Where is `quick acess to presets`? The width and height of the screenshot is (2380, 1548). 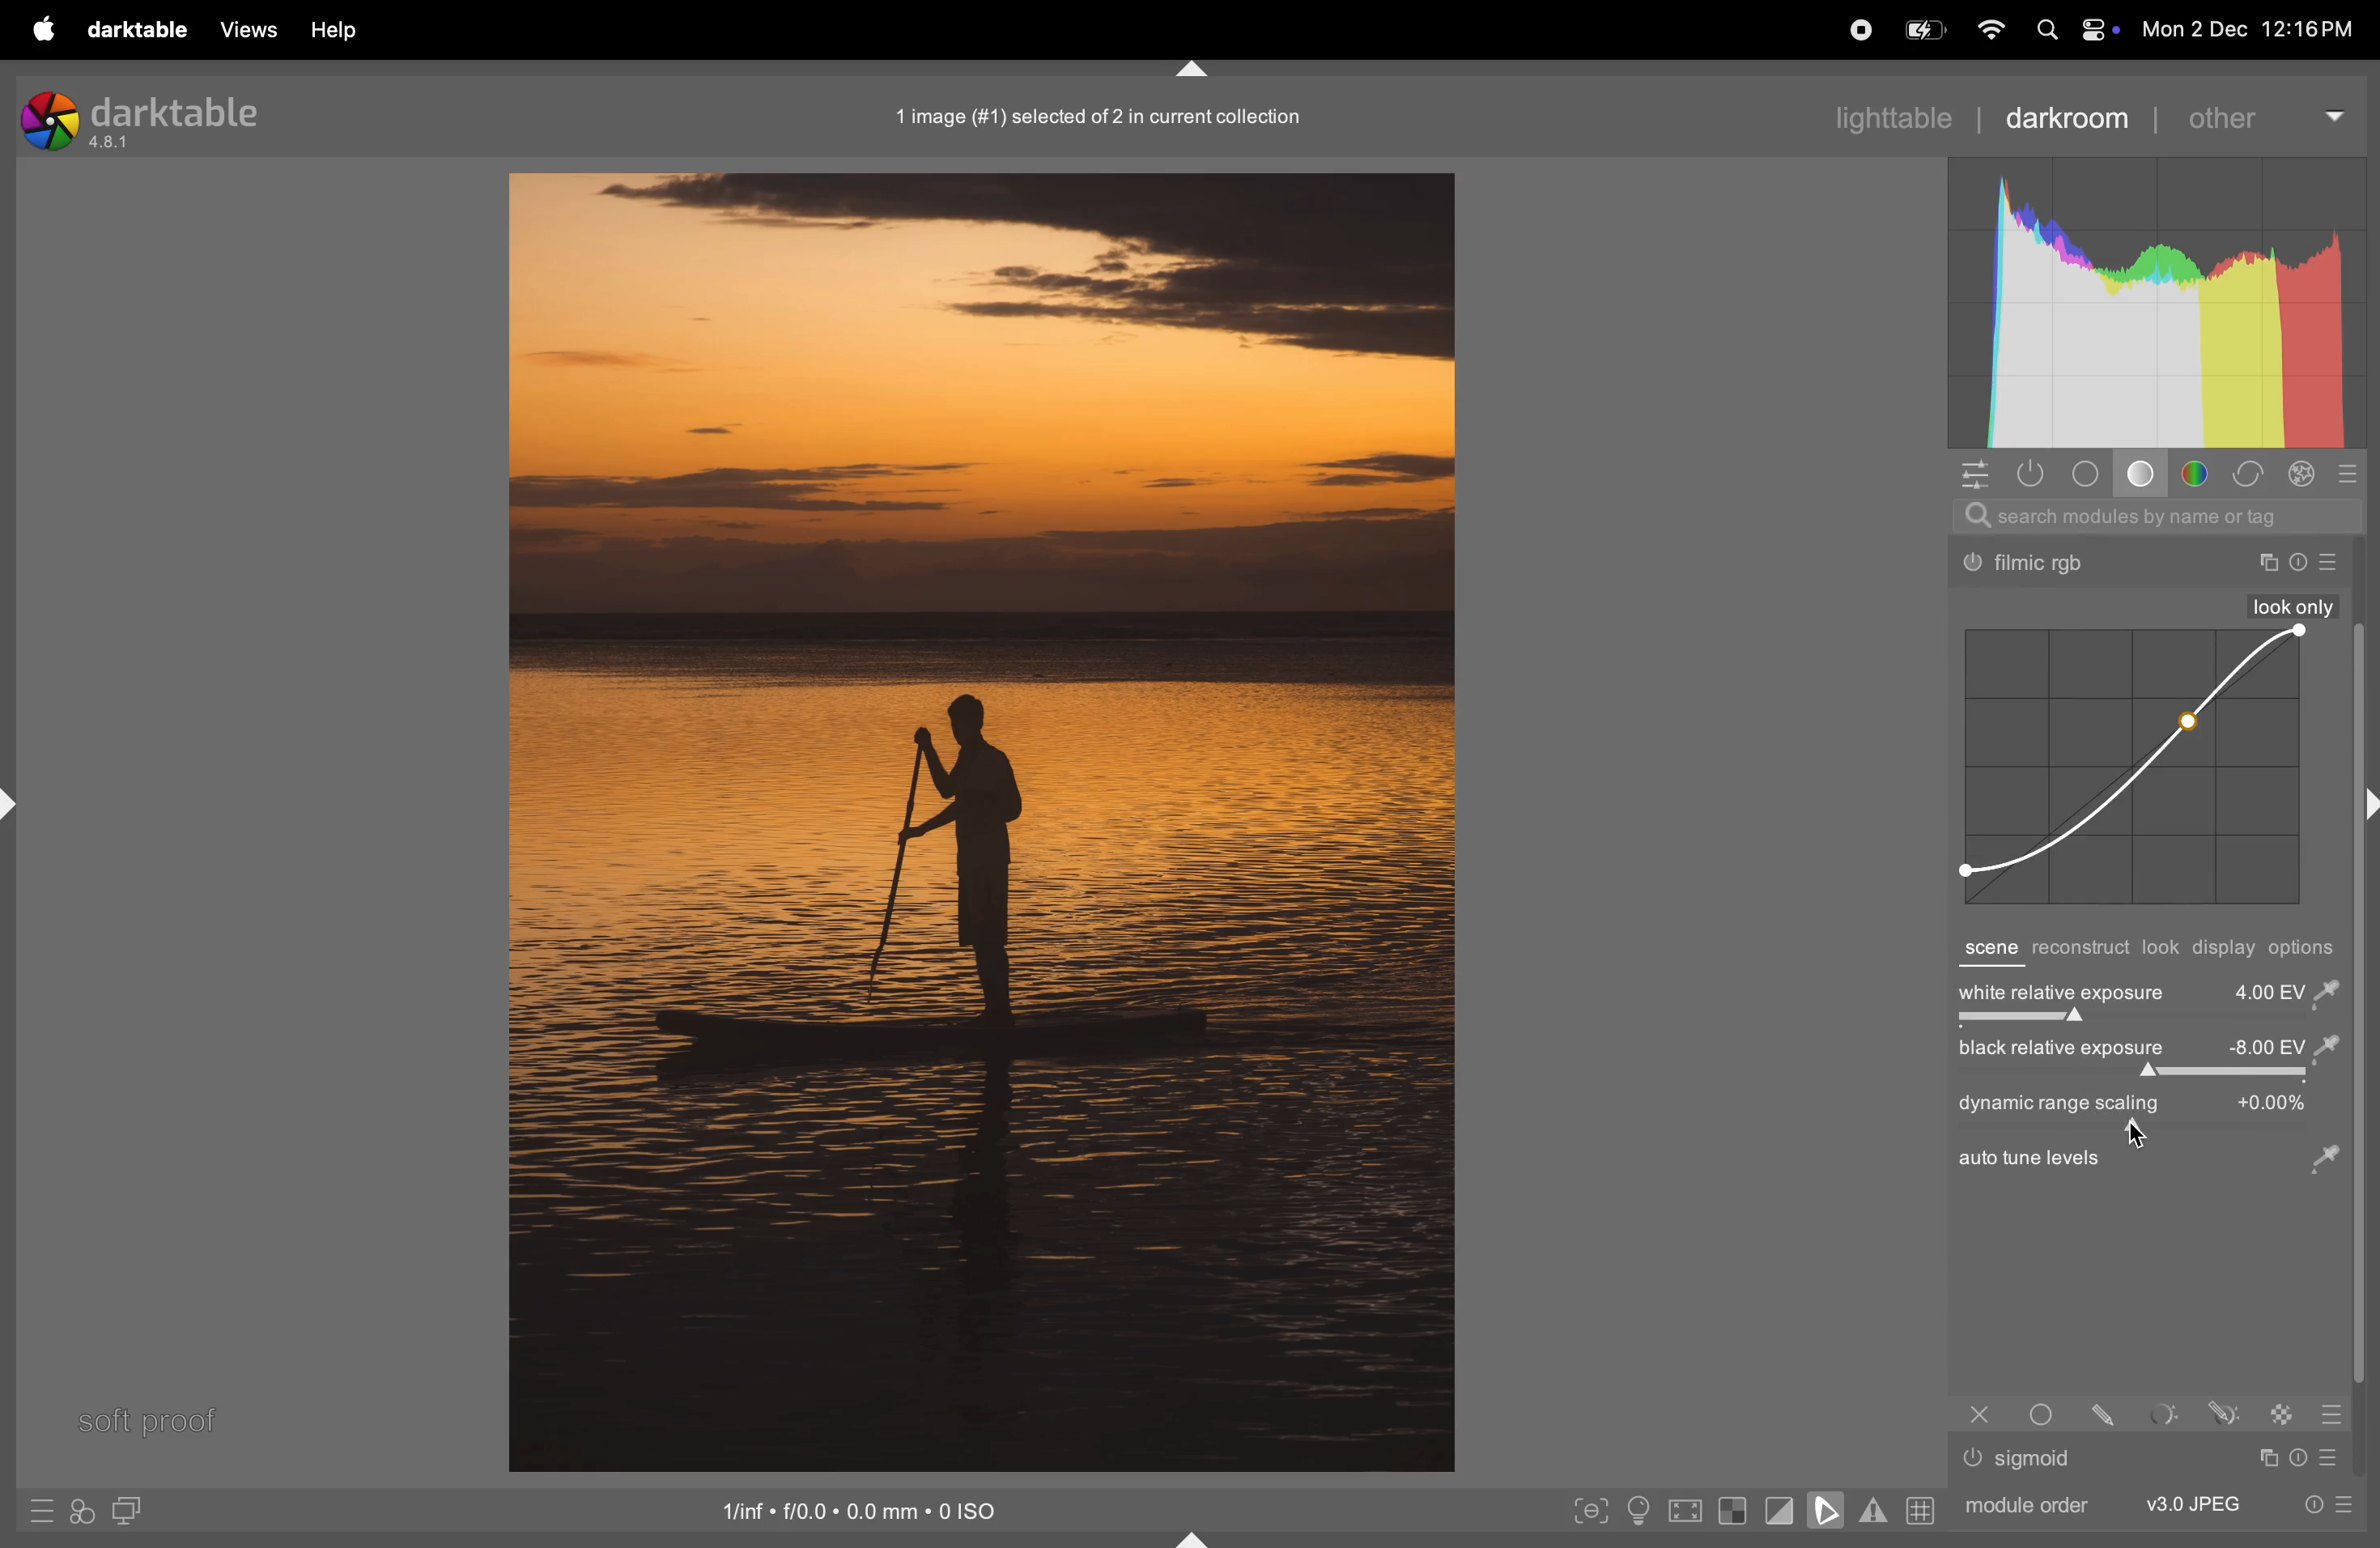
quick acess to presets is located at coordinates (2320, 1503).